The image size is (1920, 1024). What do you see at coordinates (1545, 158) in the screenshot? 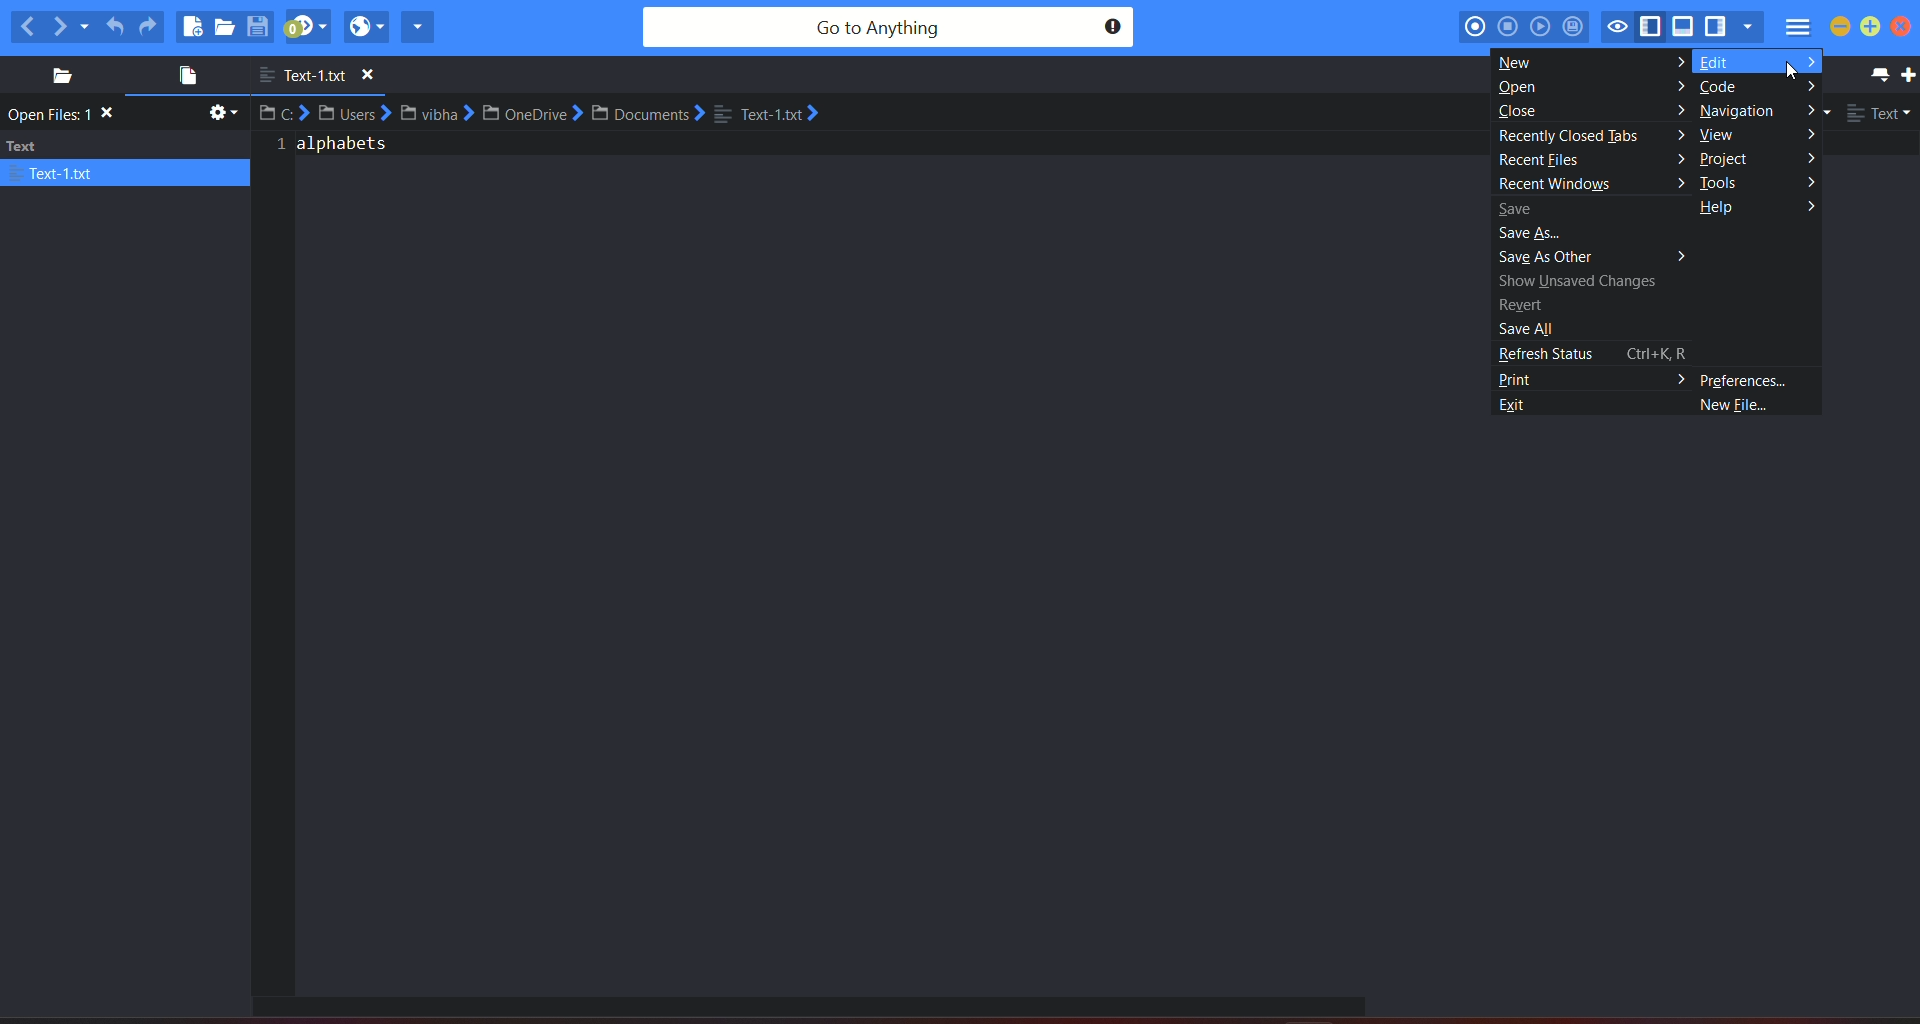
I see `Recent Effects` at bounding box center [1545, 158].